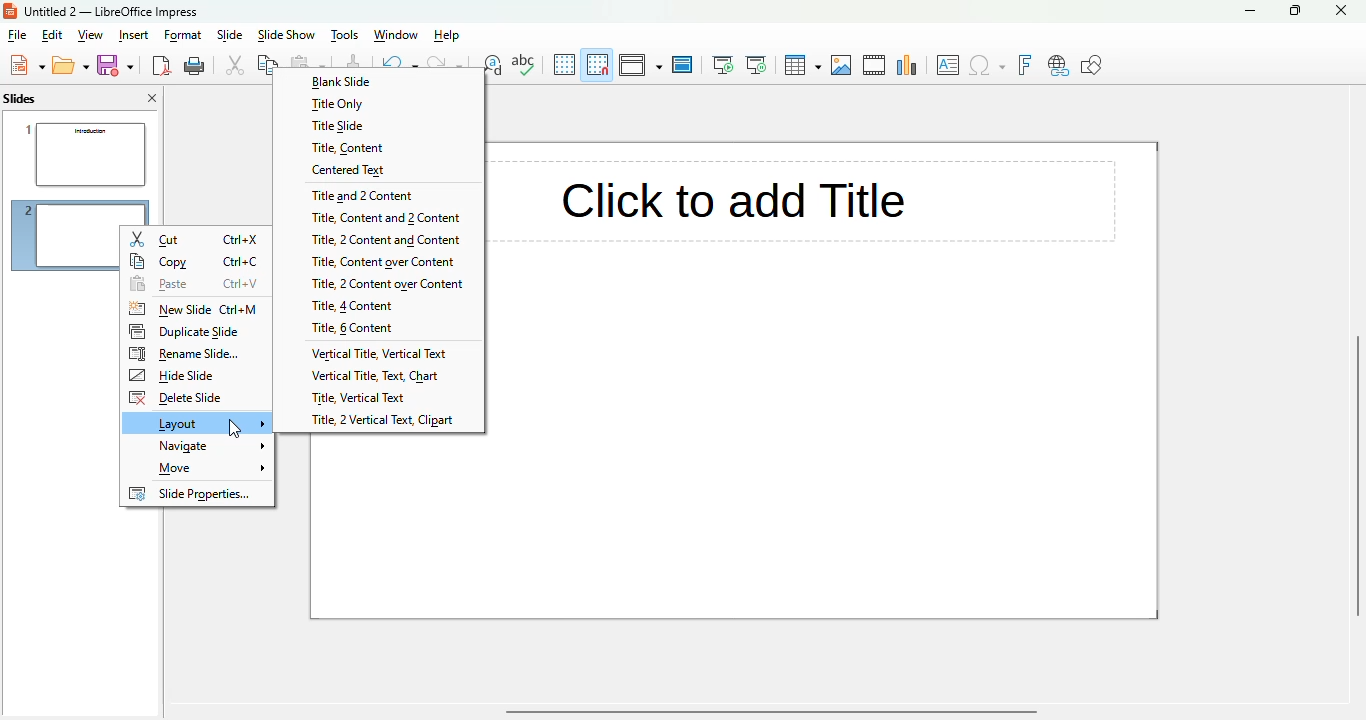 Image resolution: width=1366 pixels, height=720 pixels. Describe the element at coordinates (379, 125) in the screenshot. I see `title slide` at that location.